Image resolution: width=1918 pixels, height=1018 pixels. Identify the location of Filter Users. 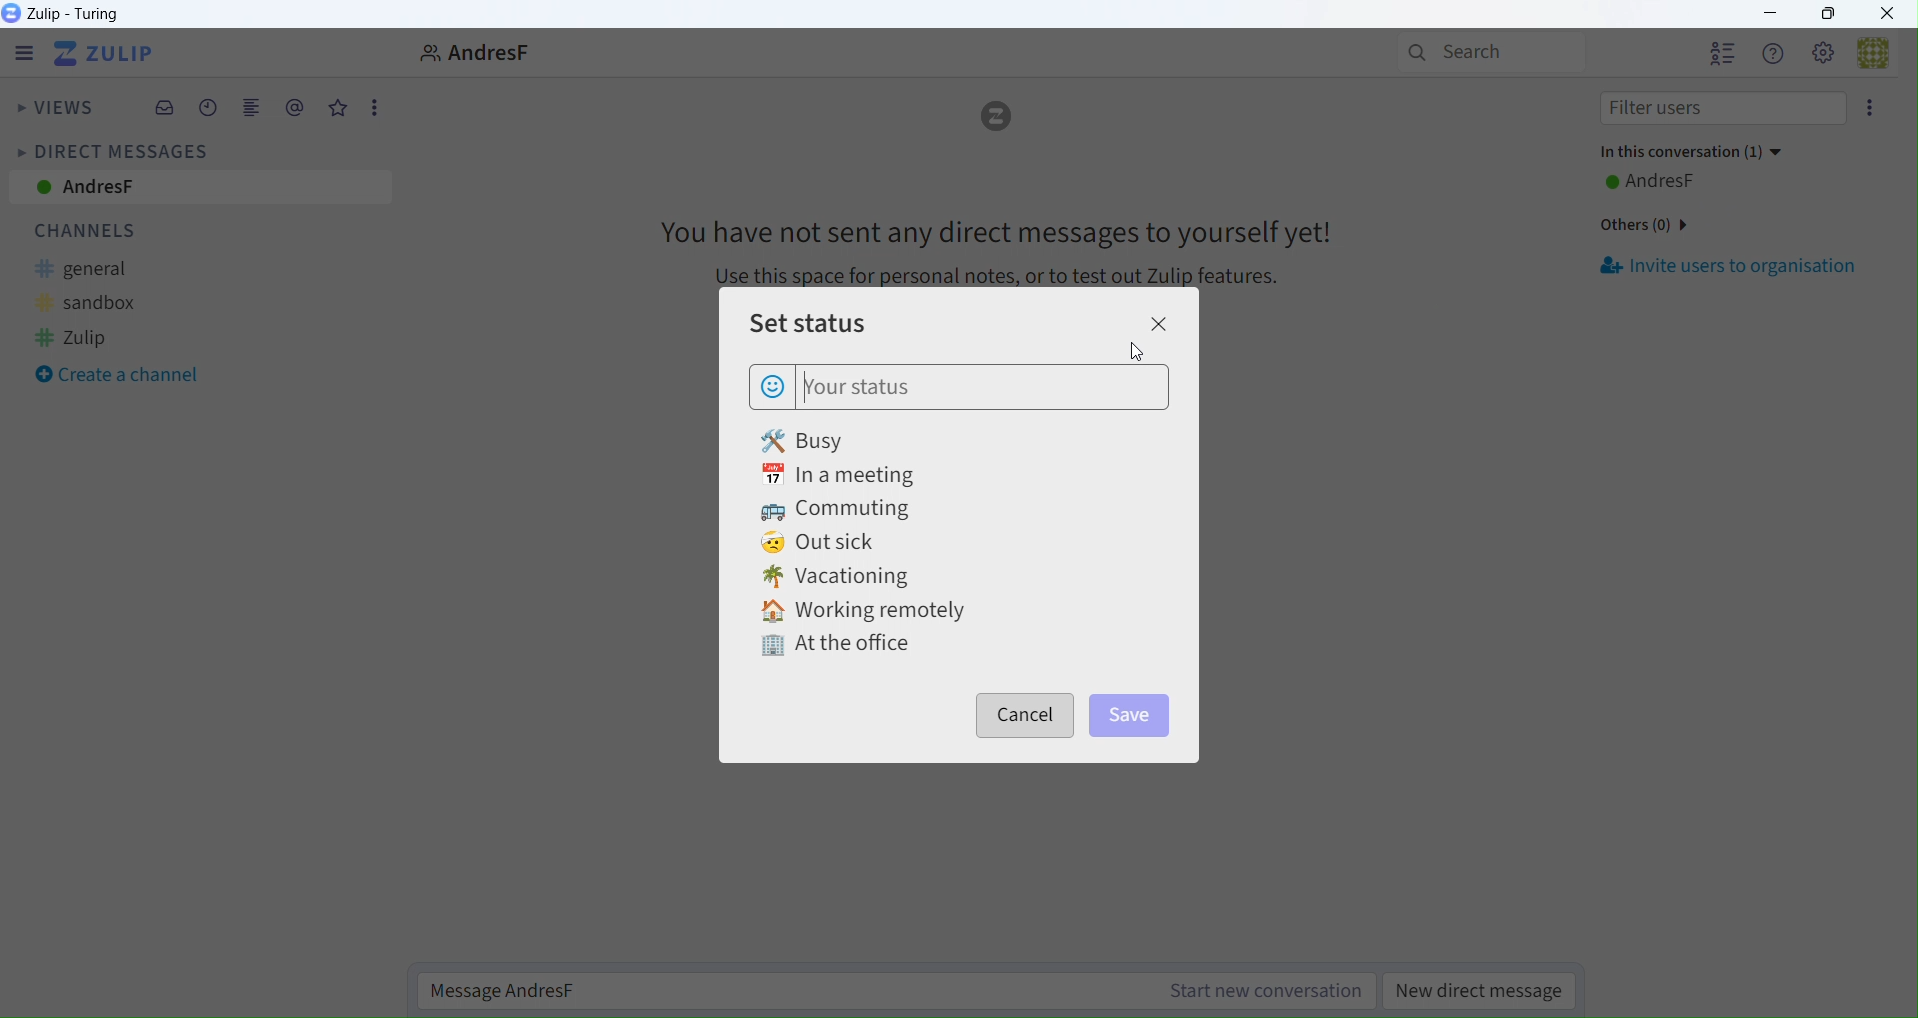
(1716, 110).